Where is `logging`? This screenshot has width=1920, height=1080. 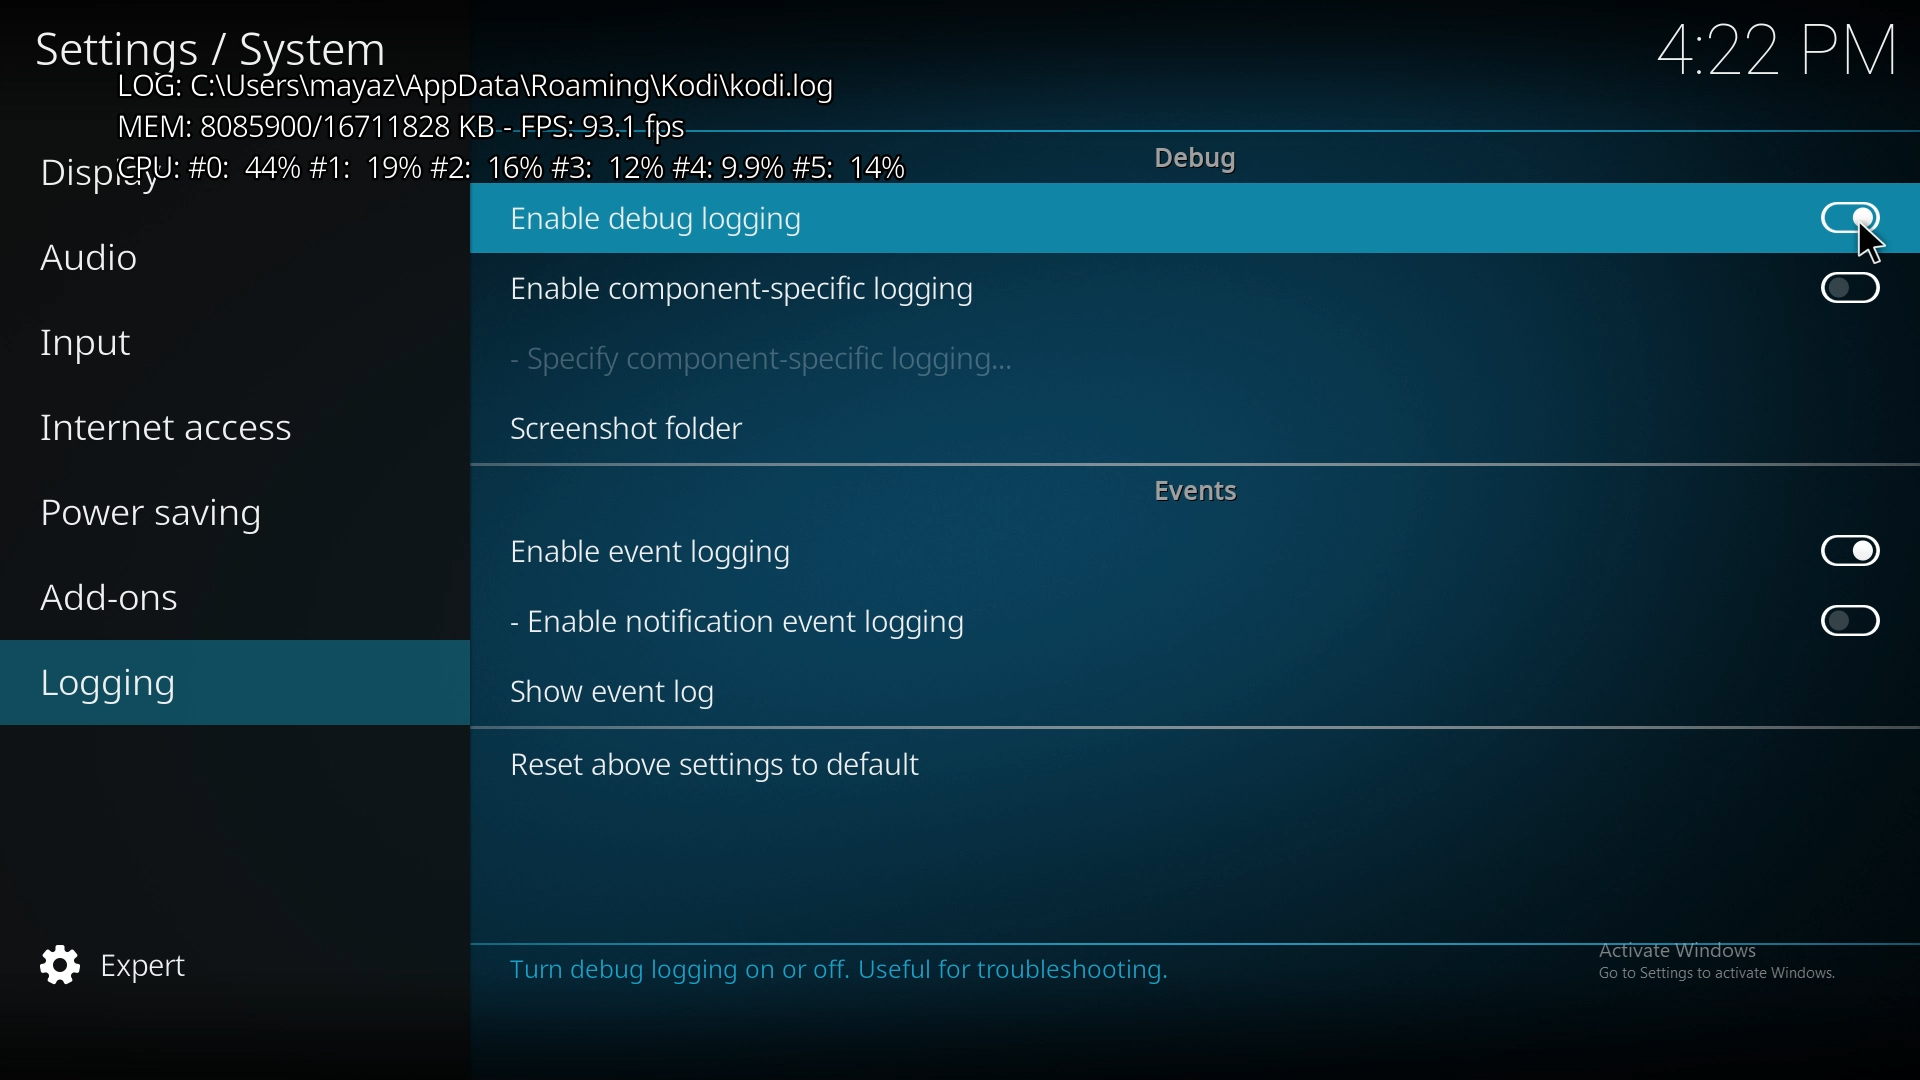 logging is located at coordinates (199, 685).